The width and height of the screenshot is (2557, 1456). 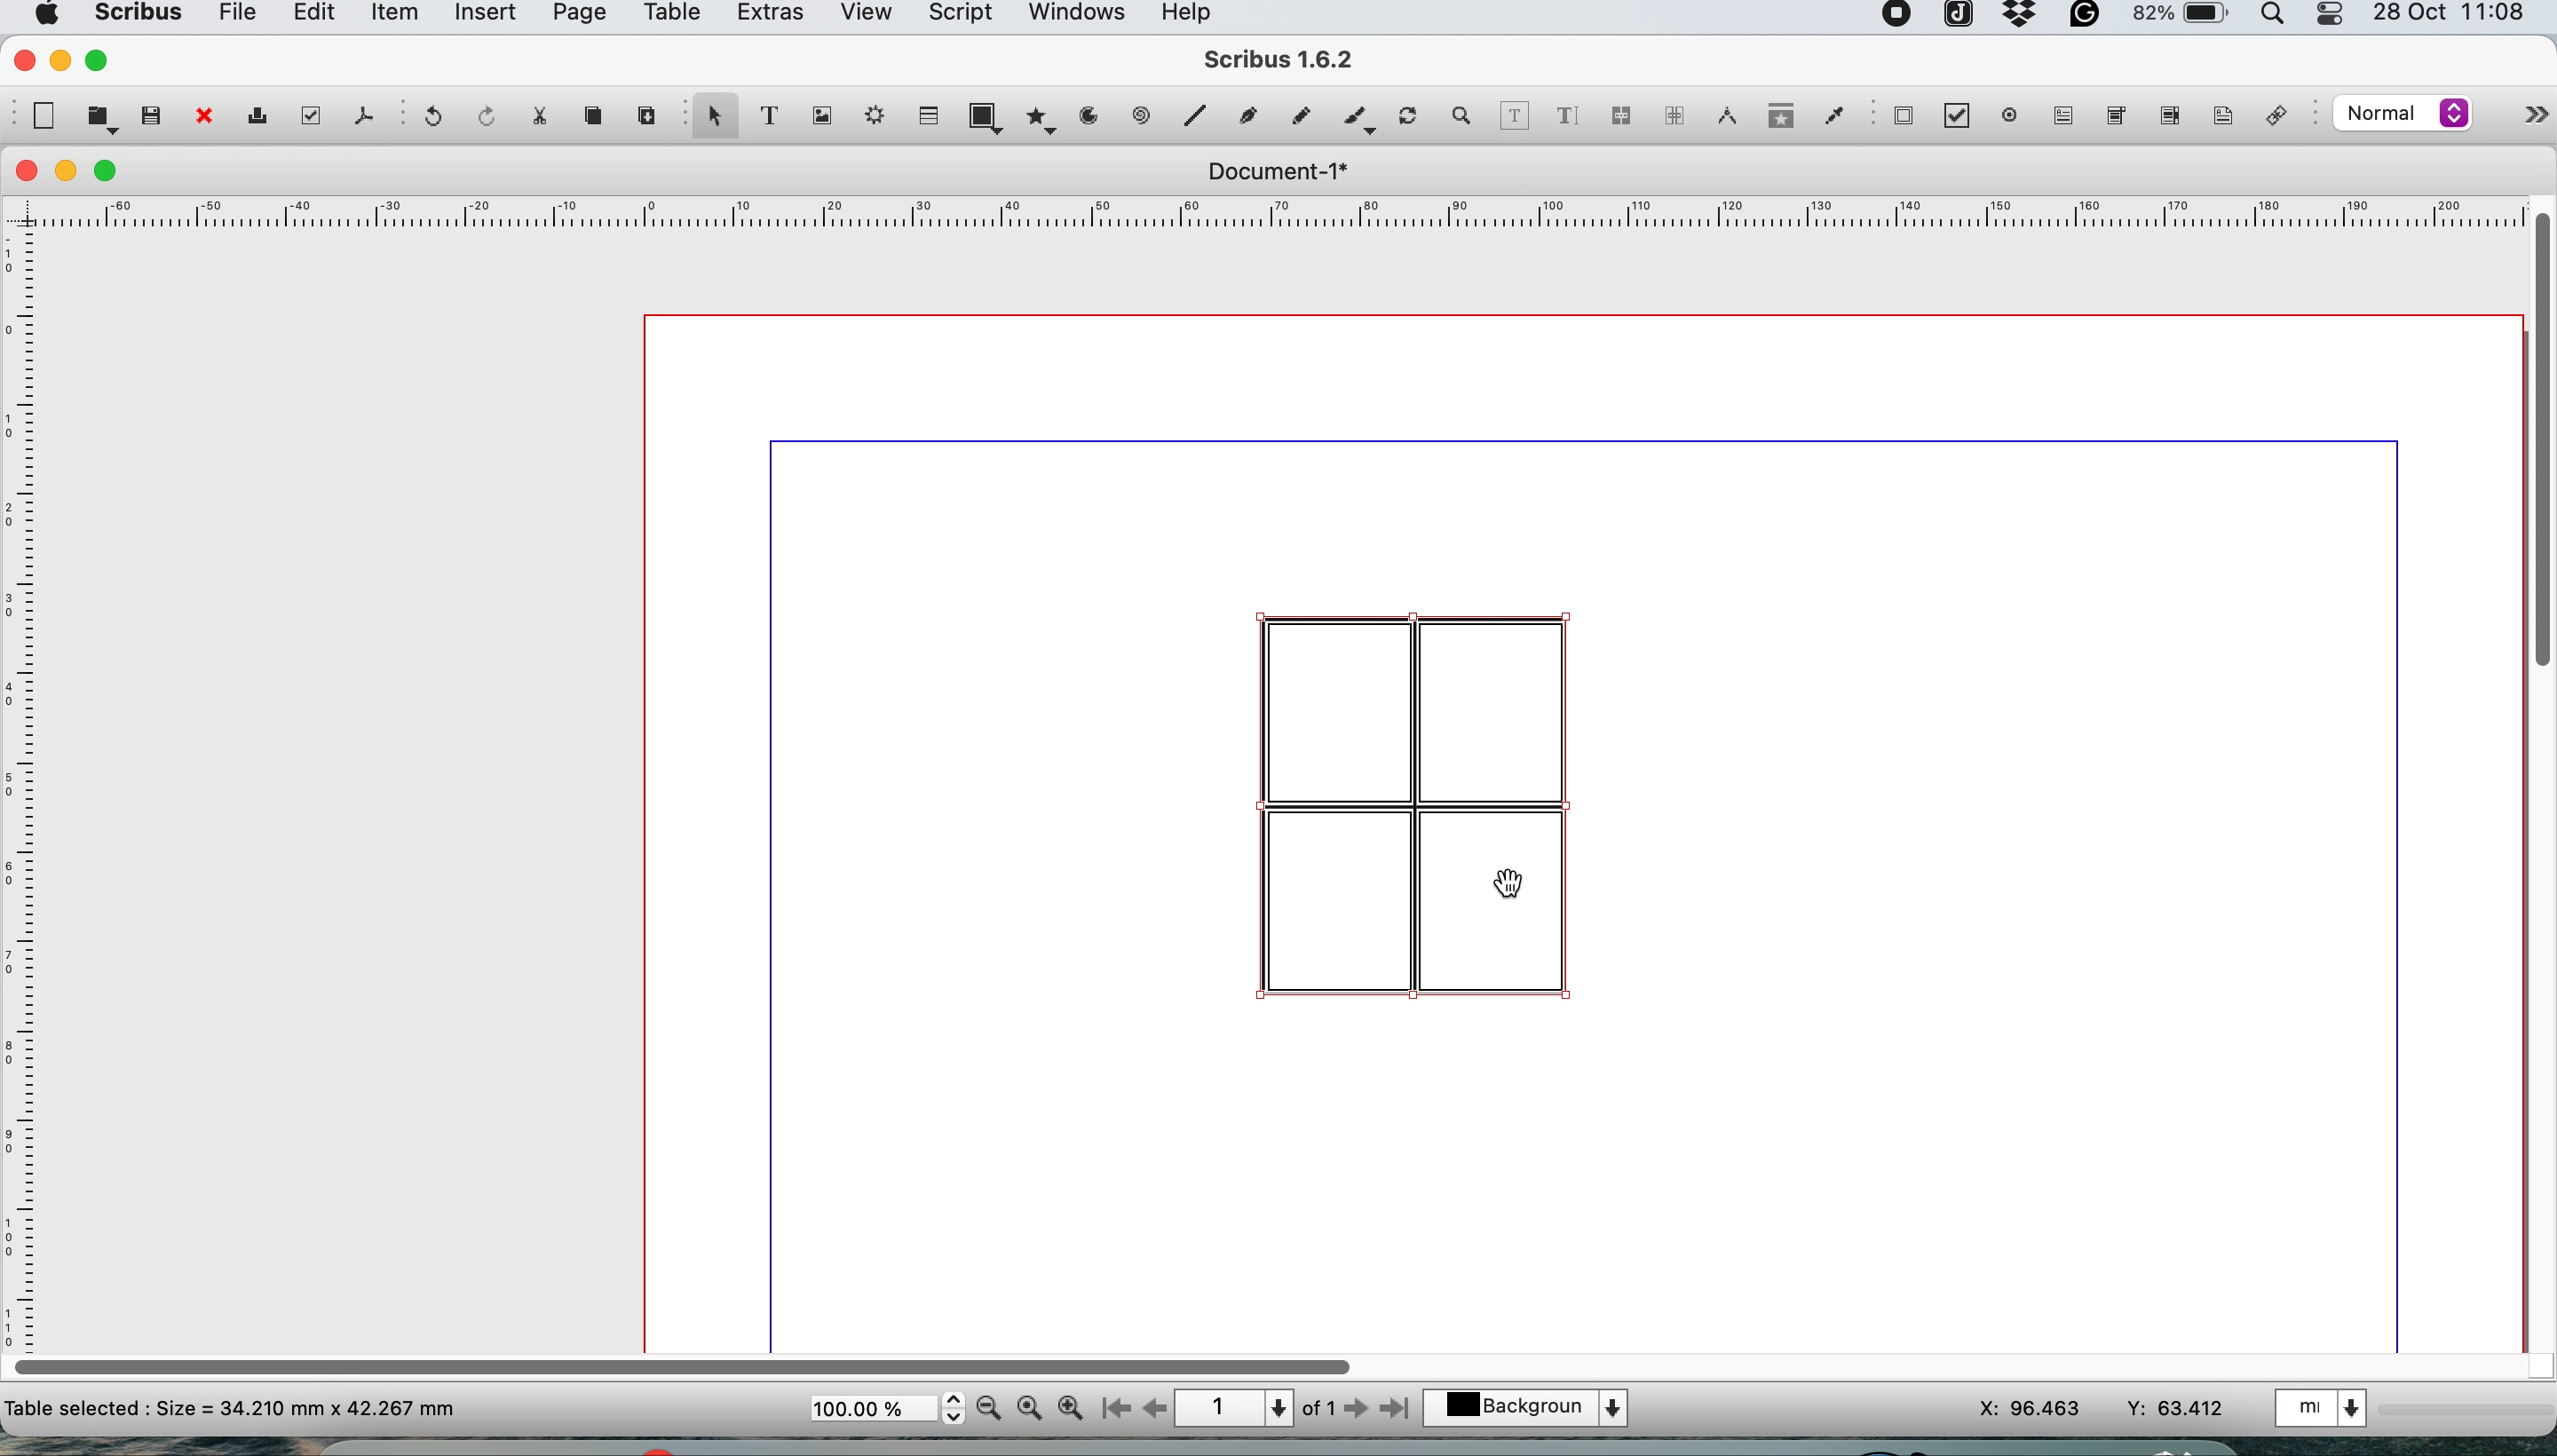 I want to click on table, so click(x=926, y=114).